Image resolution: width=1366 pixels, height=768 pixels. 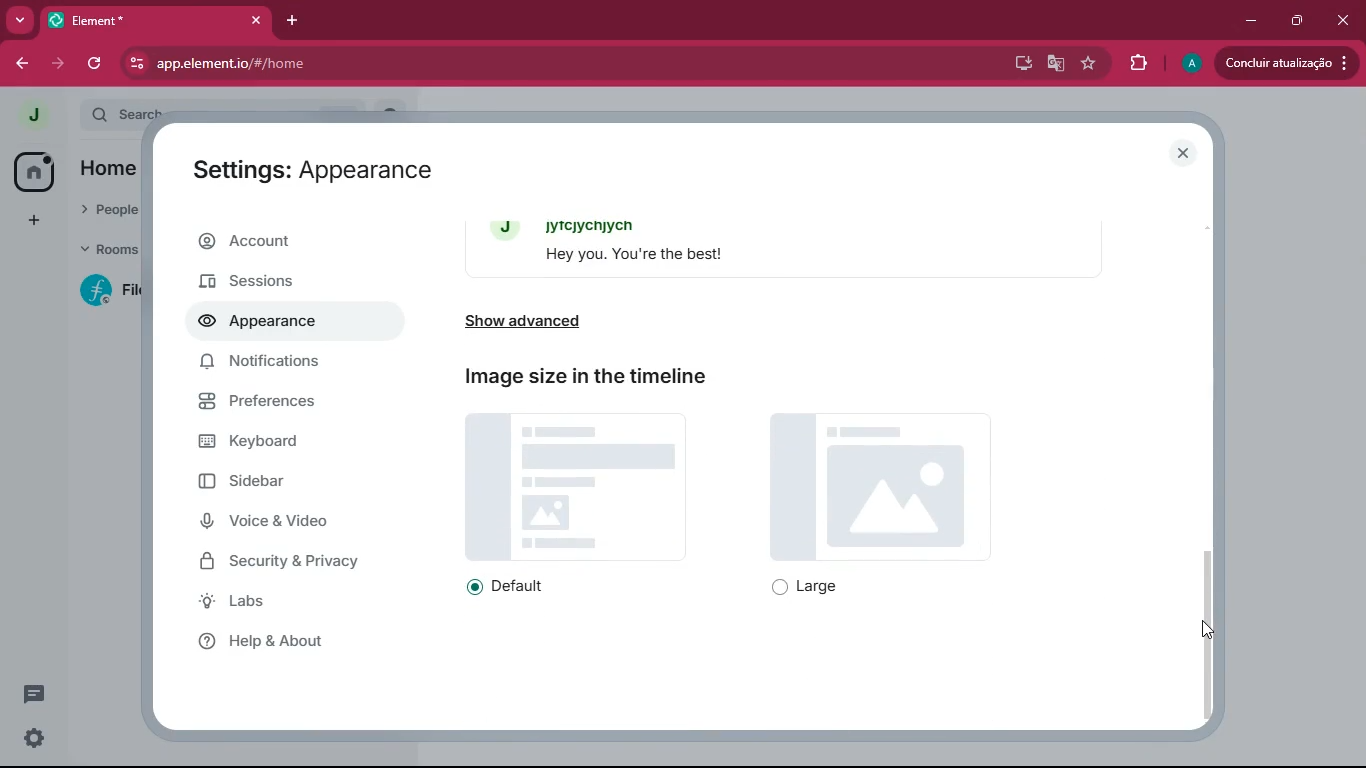 What do you see at coordinates (21, 63) in the screenshot?
I see `back` at bounding box center [21, 63].